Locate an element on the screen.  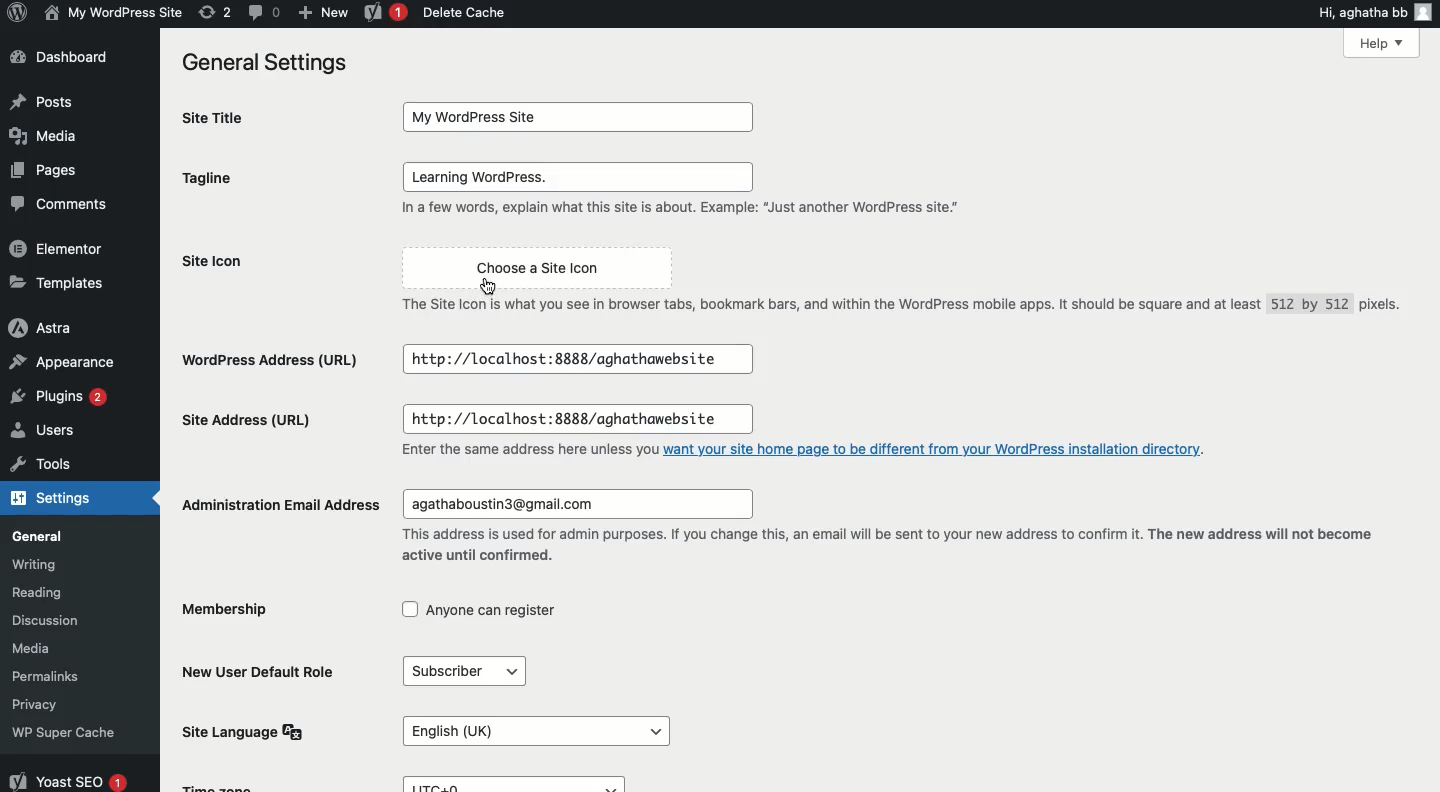
Hi, agatha bb is located at coordinates (1360, 15).